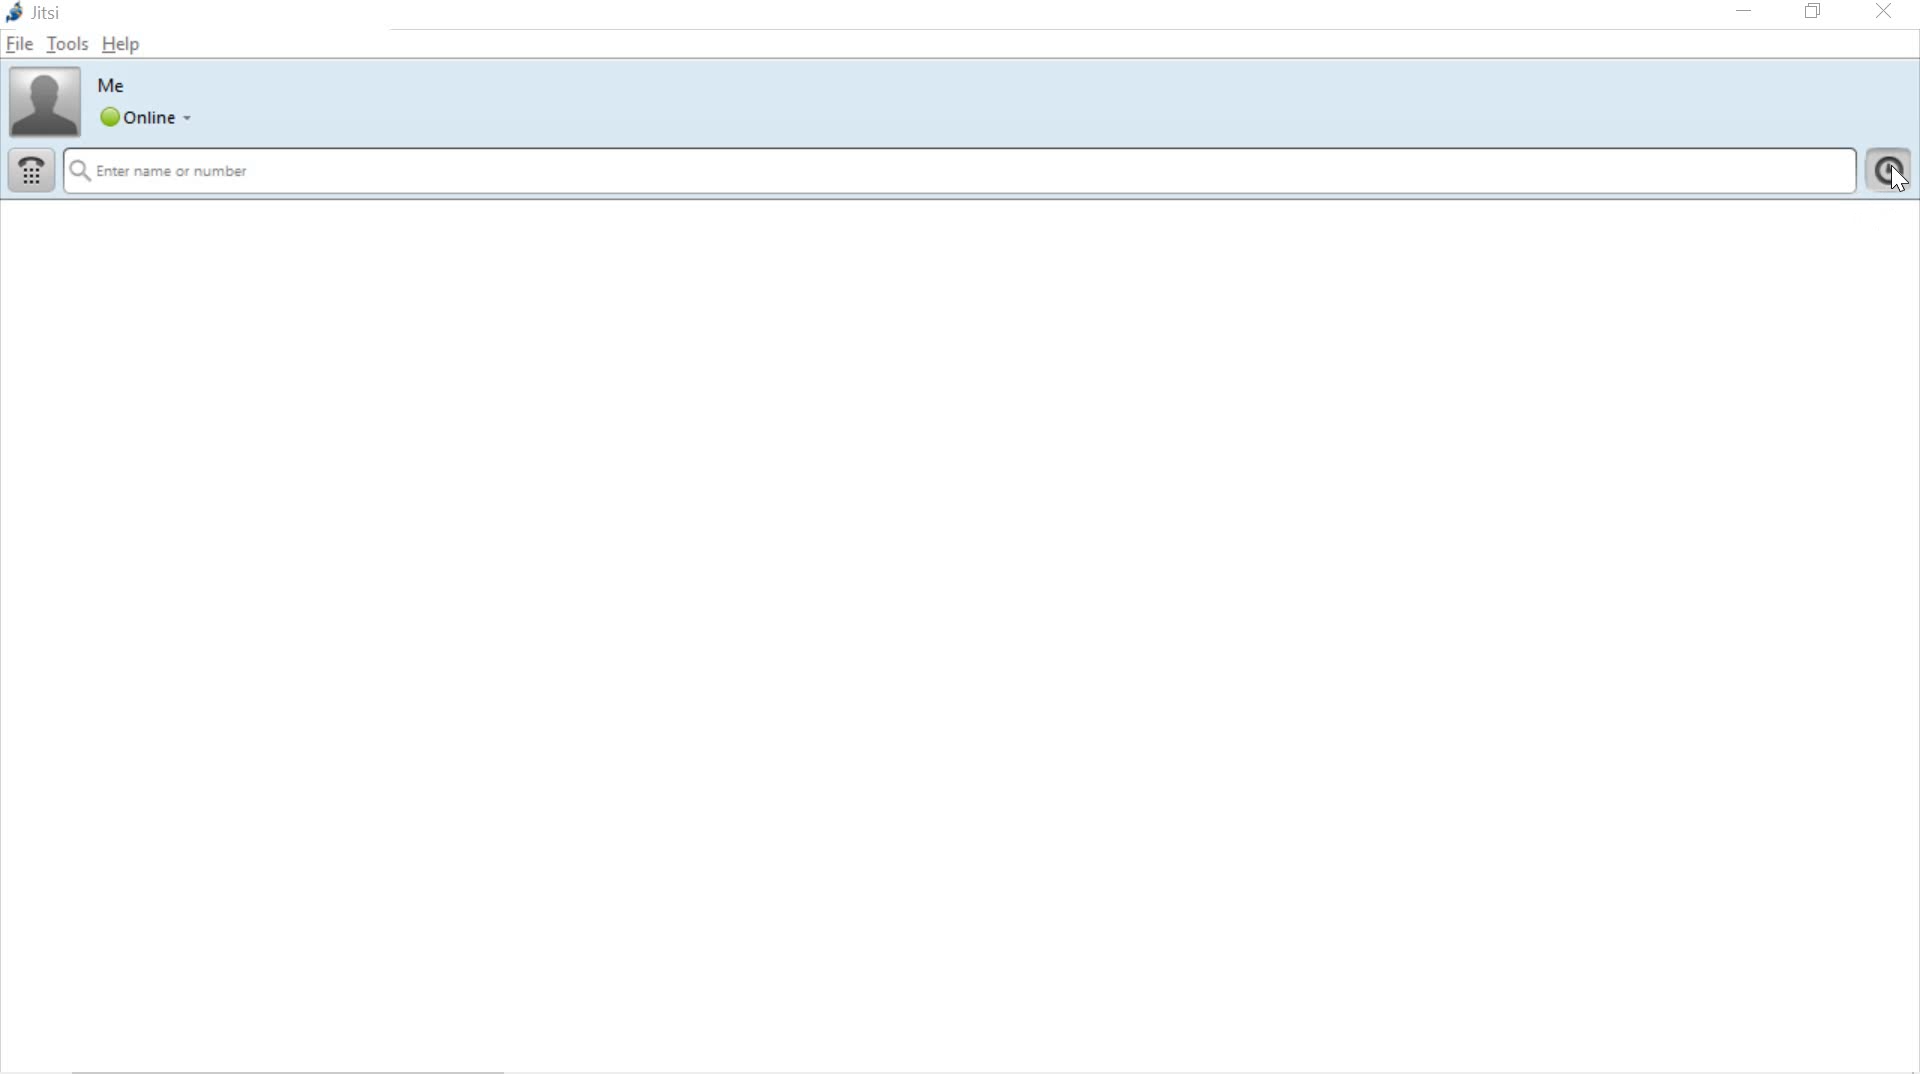  Describe the element at coordinates (1892, 170) in the screenshot. I see ` show call history` at that location.